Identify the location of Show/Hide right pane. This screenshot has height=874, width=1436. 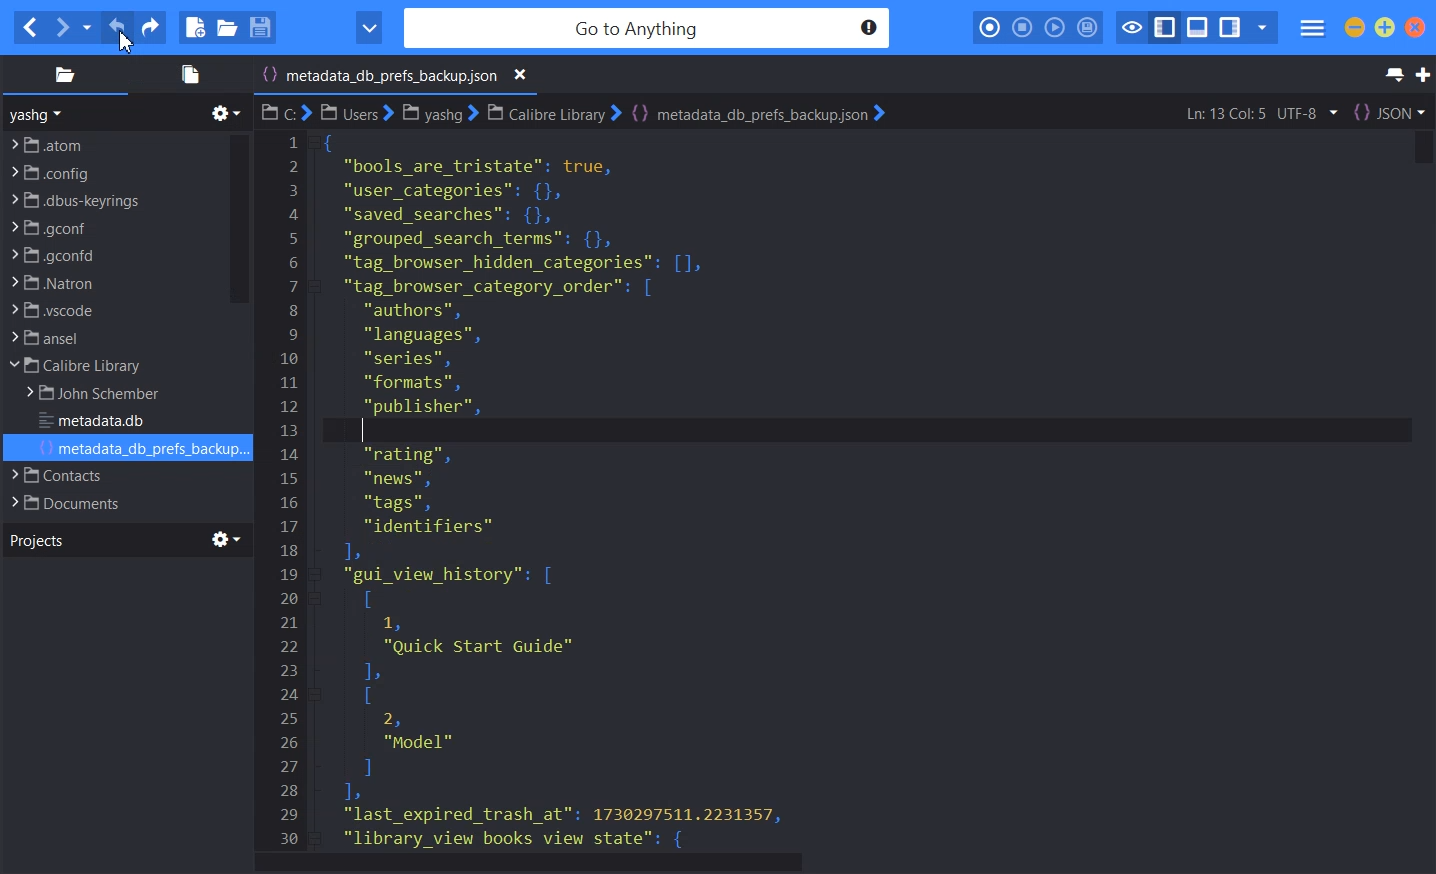
(1230, 28).